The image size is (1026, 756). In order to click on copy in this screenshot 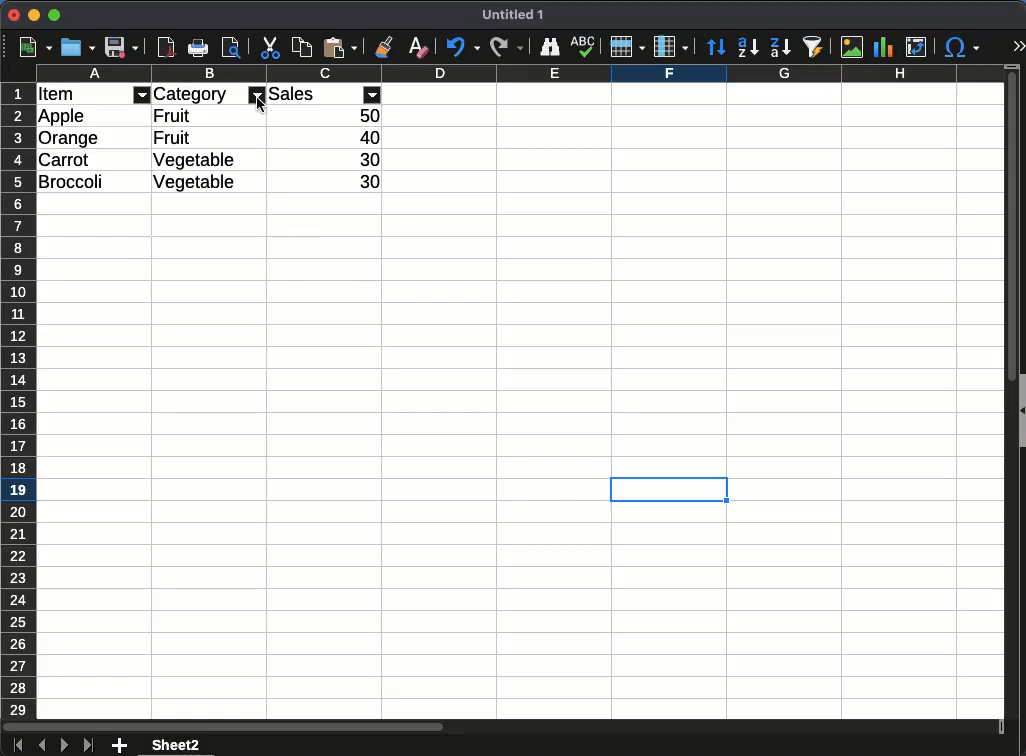, I will do `click(301, 49)`.